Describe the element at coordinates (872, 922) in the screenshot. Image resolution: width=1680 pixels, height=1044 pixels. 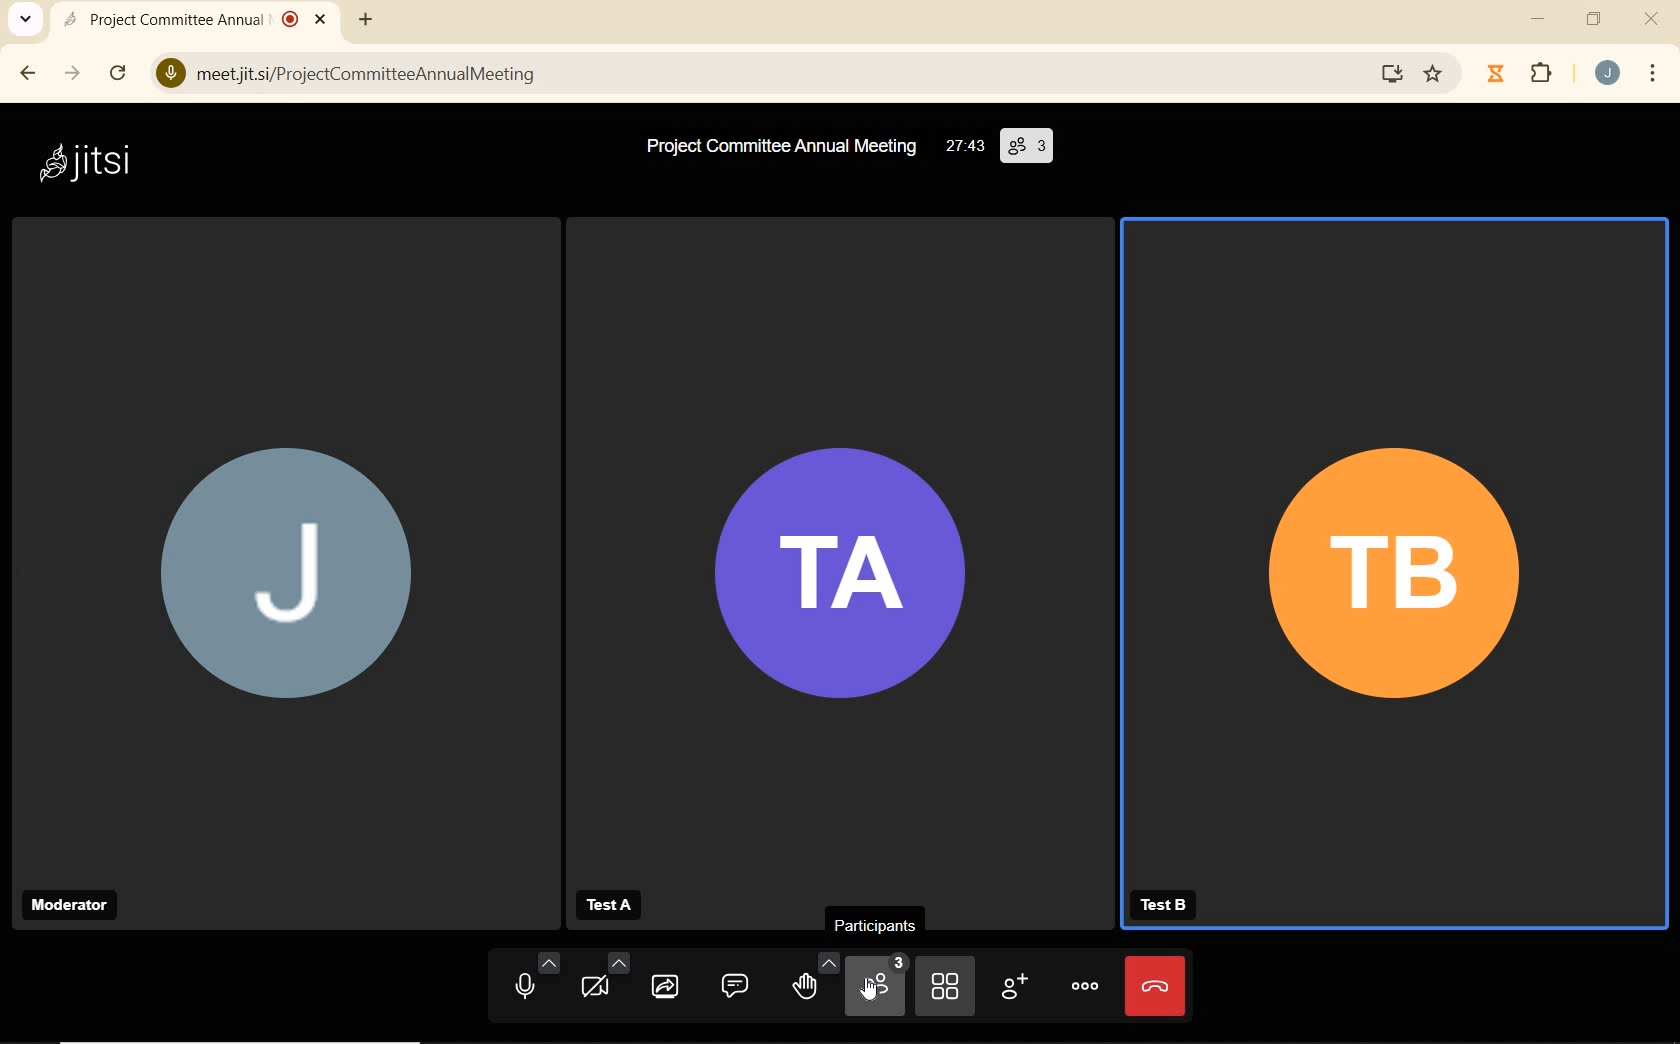
I see `Participants` at that location.